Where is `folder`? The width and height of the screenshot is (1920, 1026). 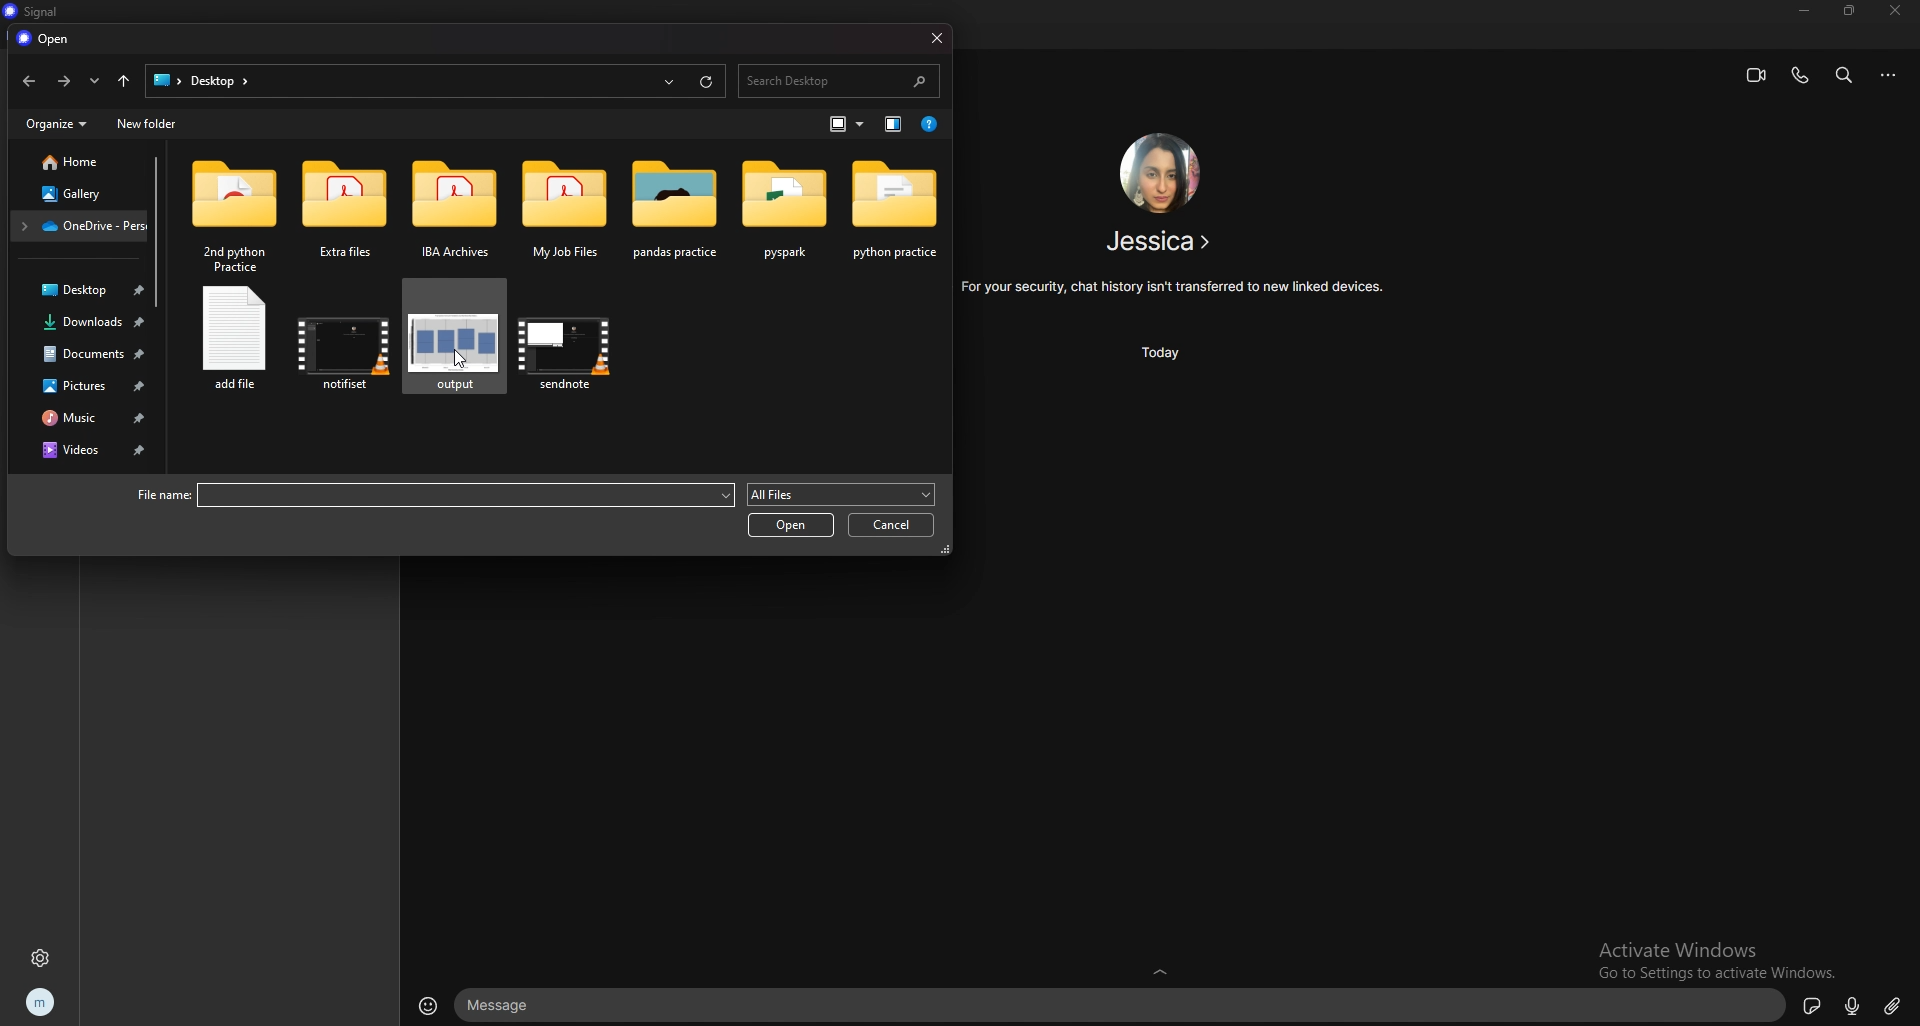 folder is located at coordinates (788, 210).